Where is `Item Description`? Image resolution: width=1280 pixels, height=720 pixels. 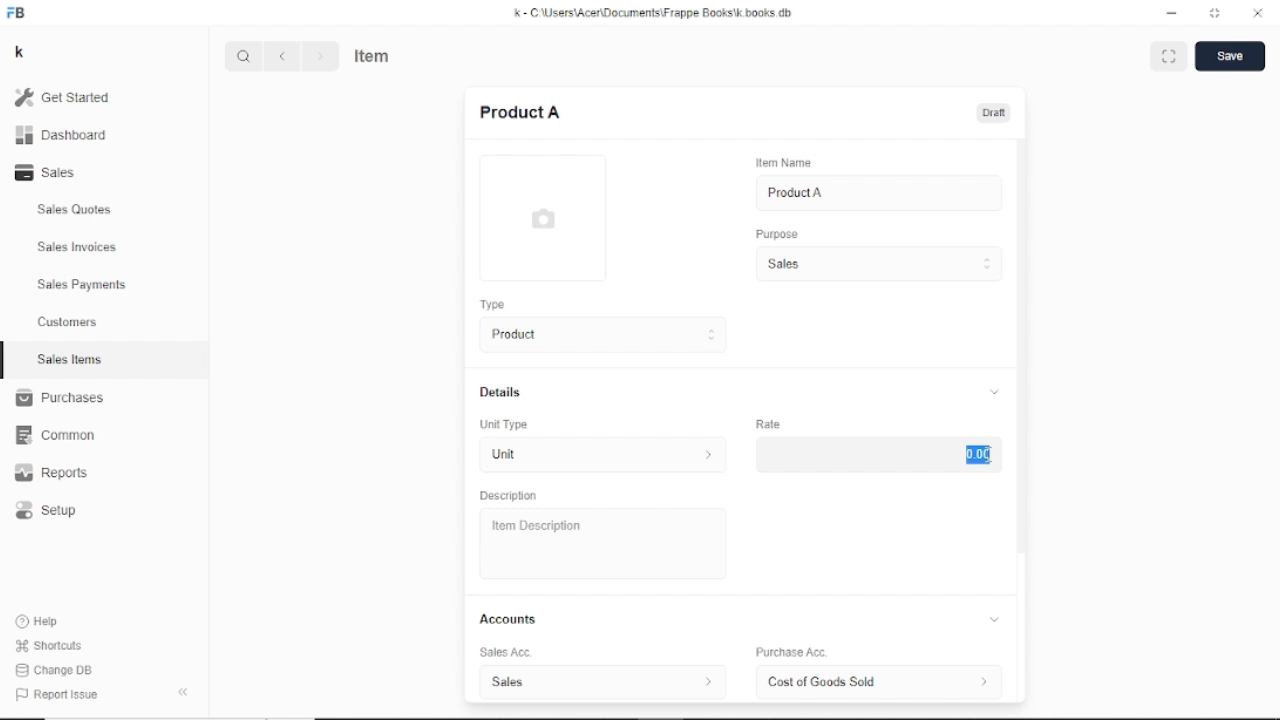 Item Description is located at coordinates (532, 526).